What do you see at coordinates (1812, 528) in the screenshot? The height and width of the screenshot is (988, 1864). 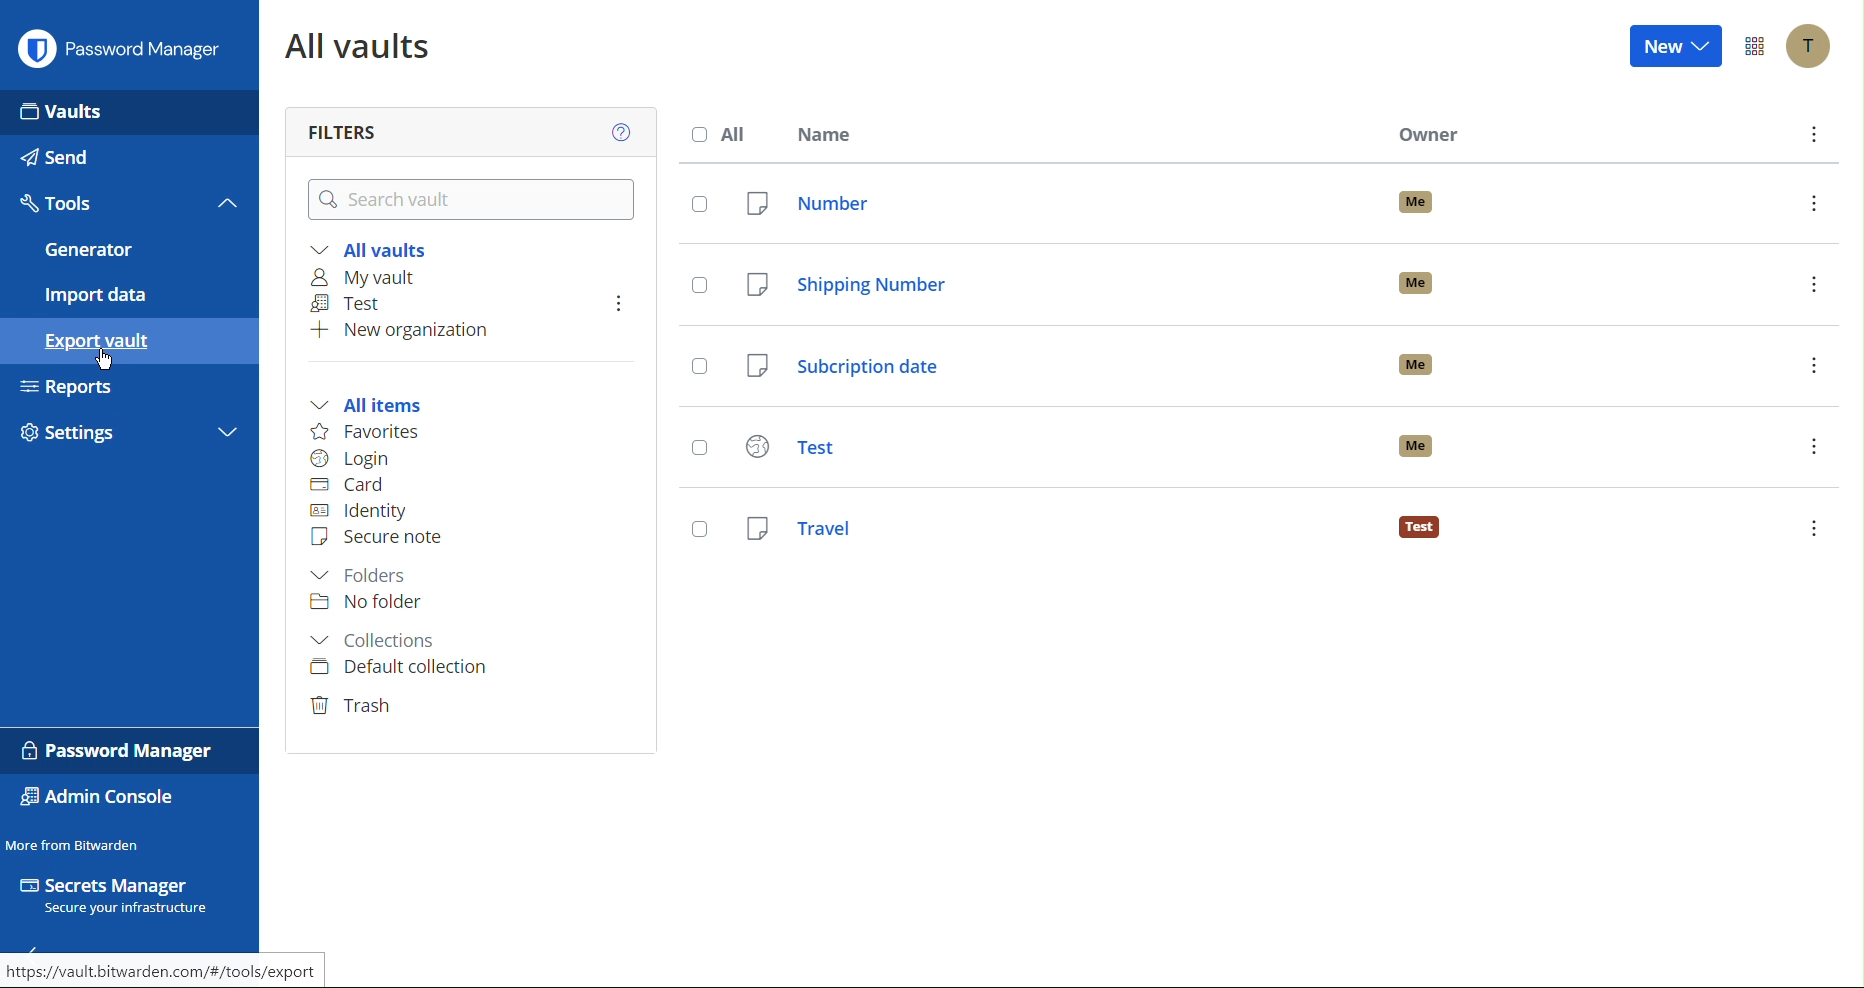 I see `options` at bounding box center [1812, 528].